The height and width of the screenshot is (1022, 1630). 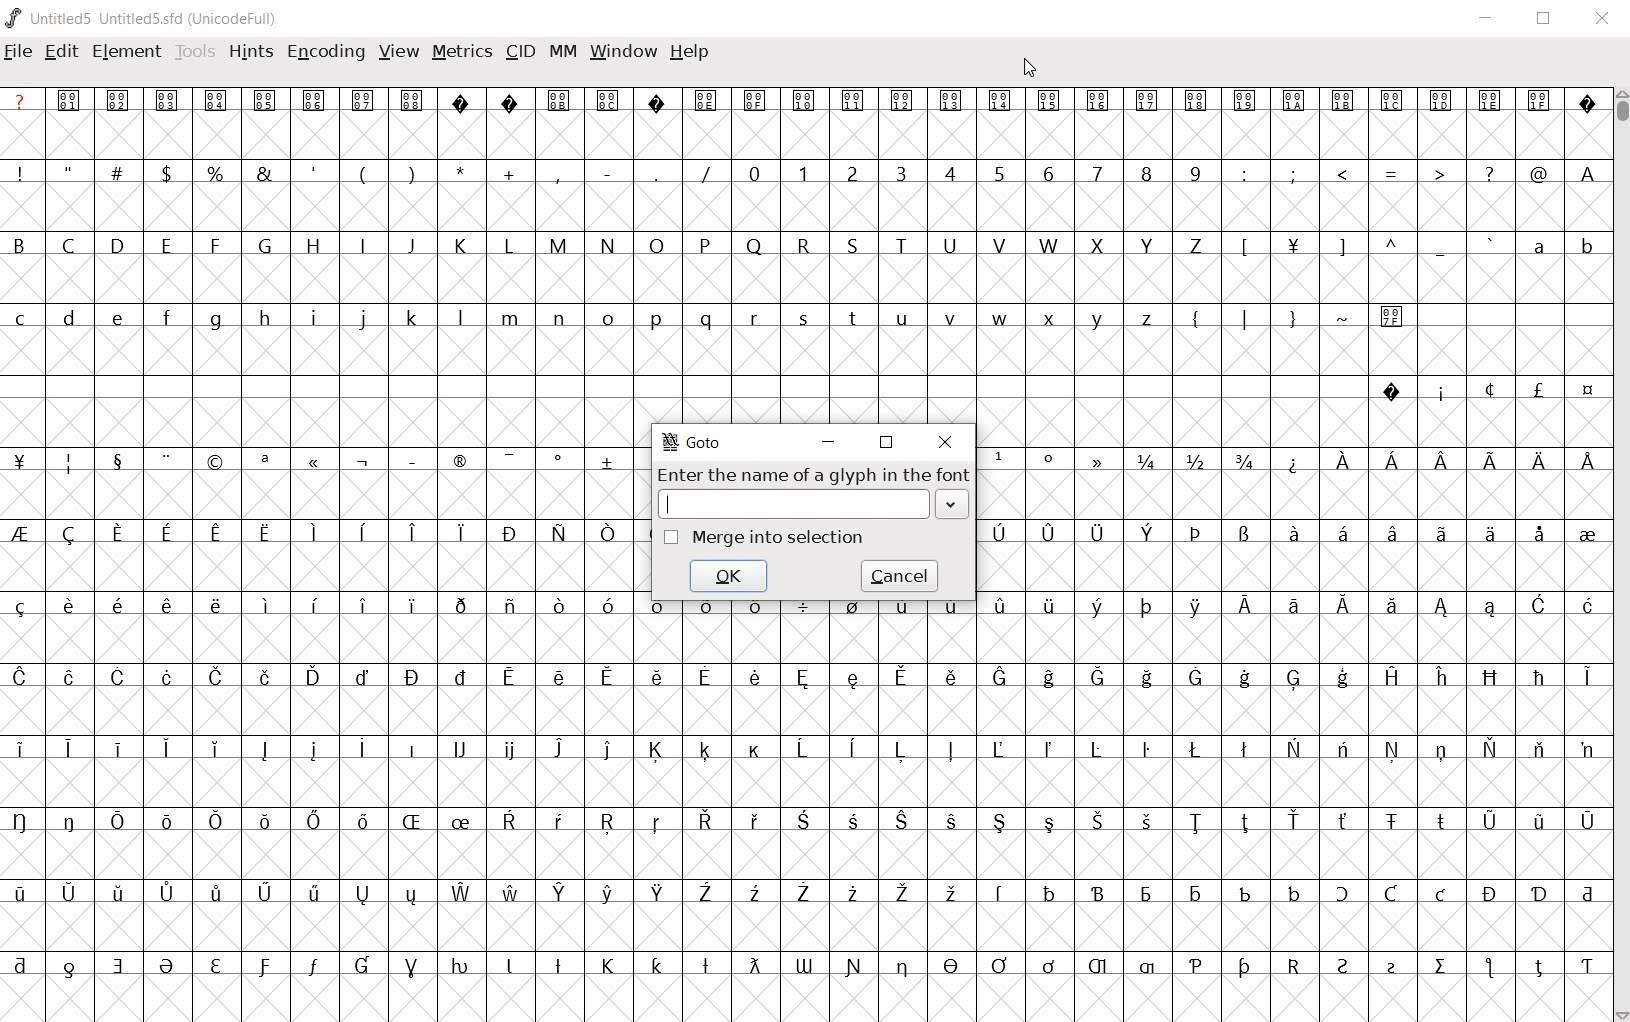 What do you see at coordinates (70, 462) in the screenshot?
I see `Symbol` at bounding box center [70, 462].